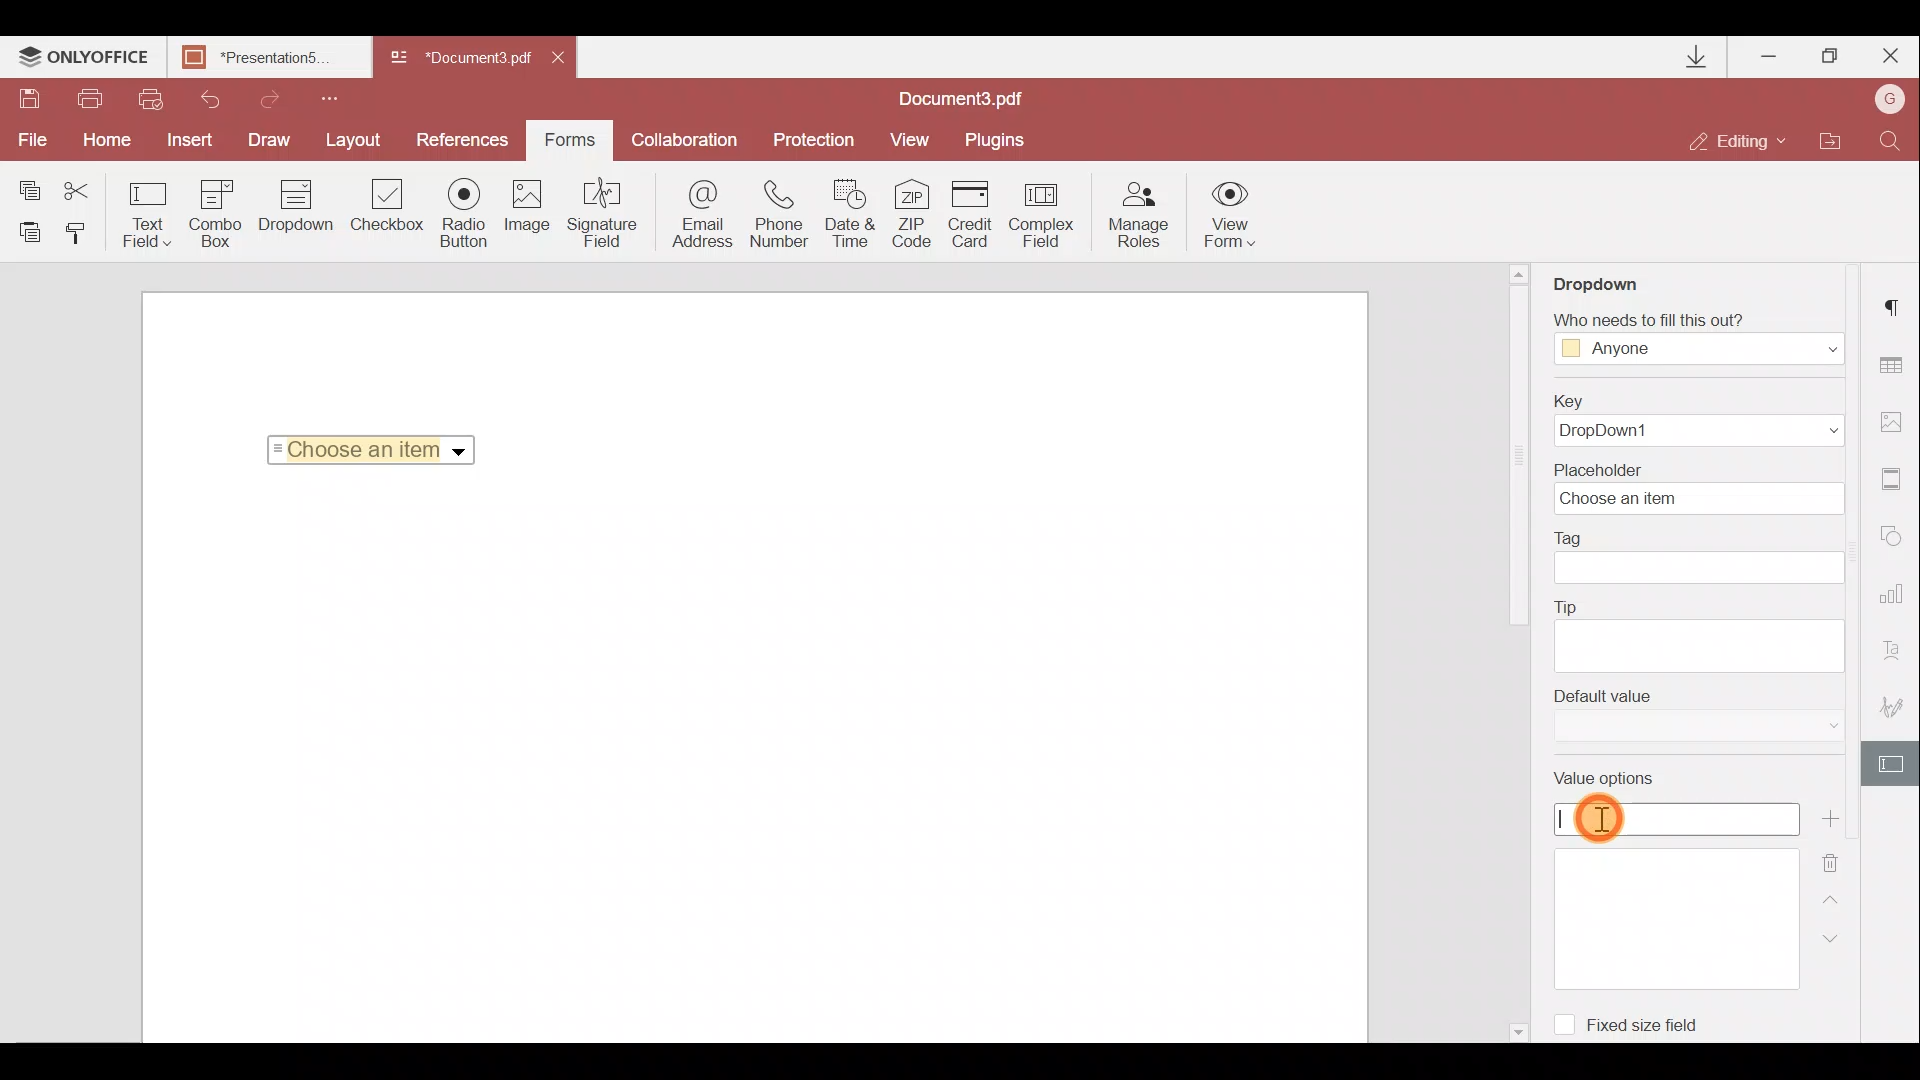 The image size is (1920, 1080). What do you see at coordinates (28, 101) in the screenshot?
I see `Save` at bounding box center [28, 101].